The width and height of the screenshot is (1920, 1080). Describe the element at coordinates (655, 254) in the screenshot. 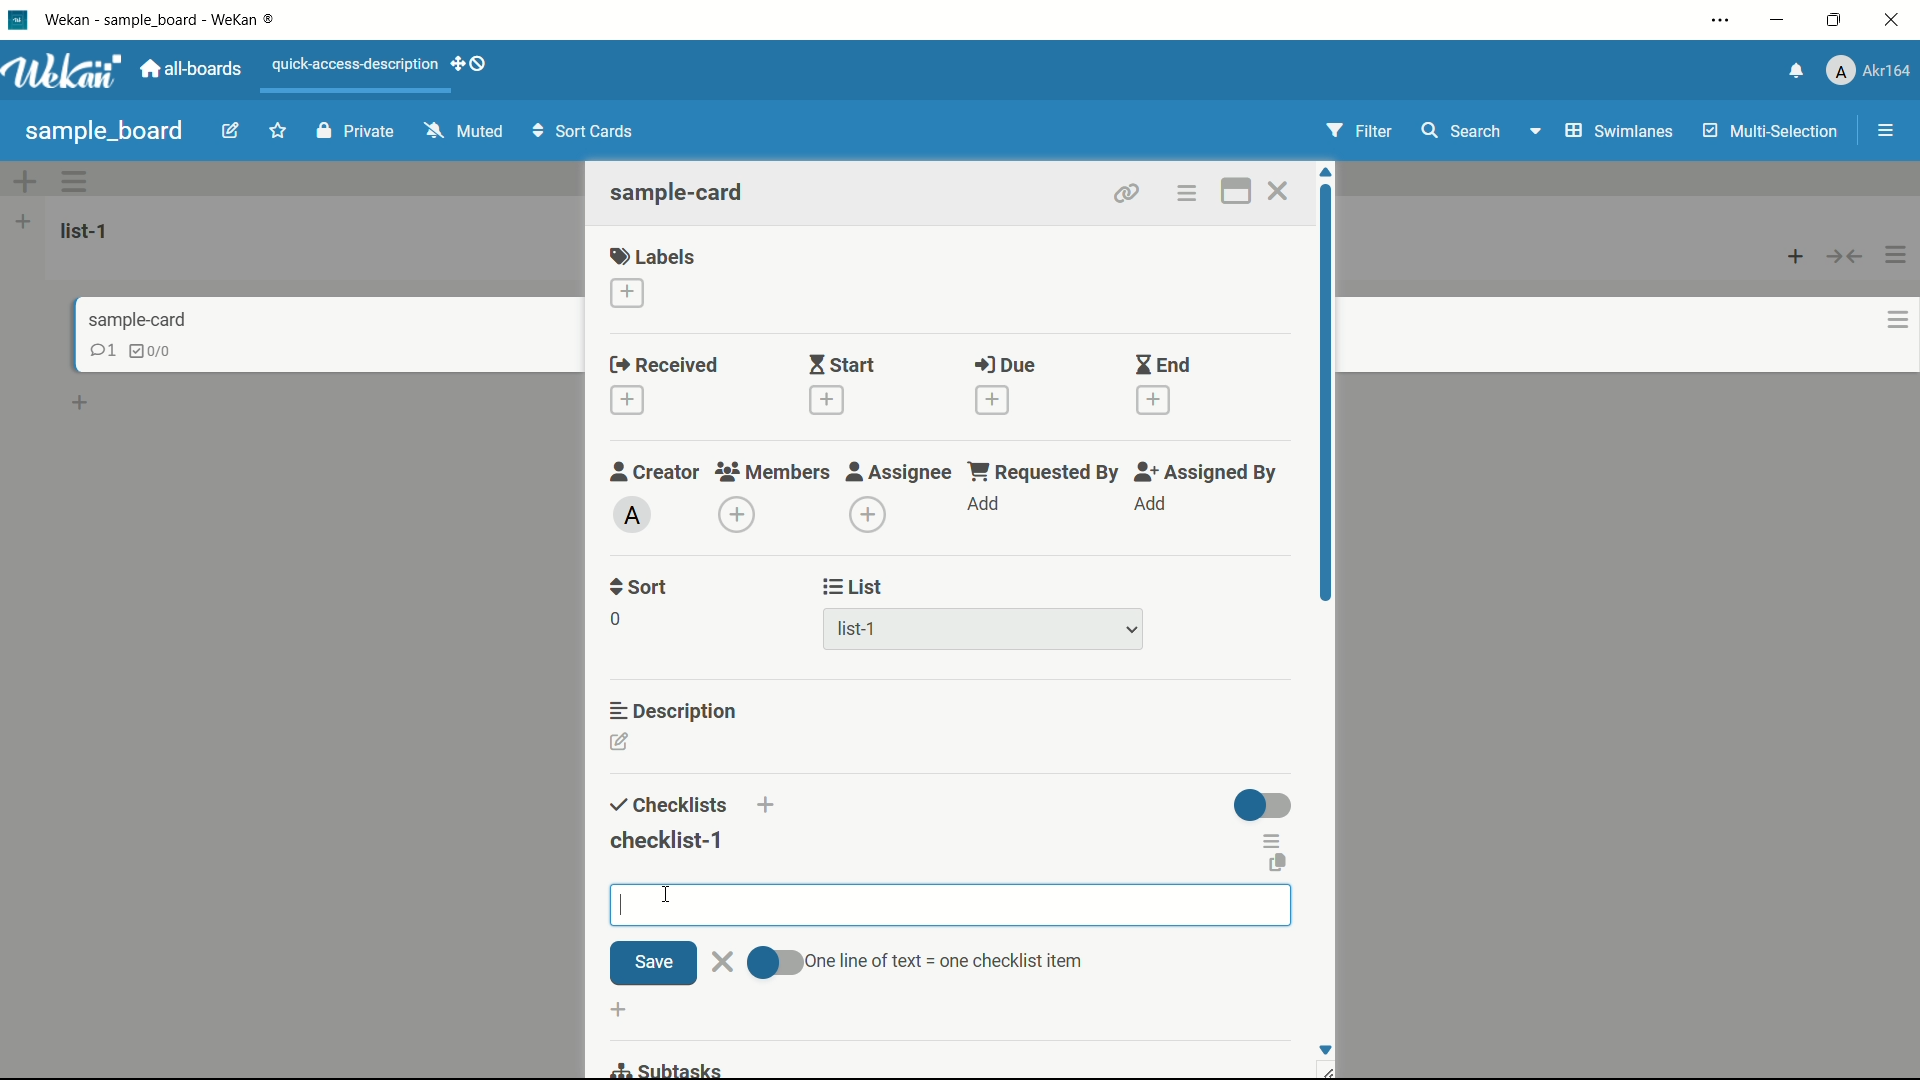

I see `labels` at that location.